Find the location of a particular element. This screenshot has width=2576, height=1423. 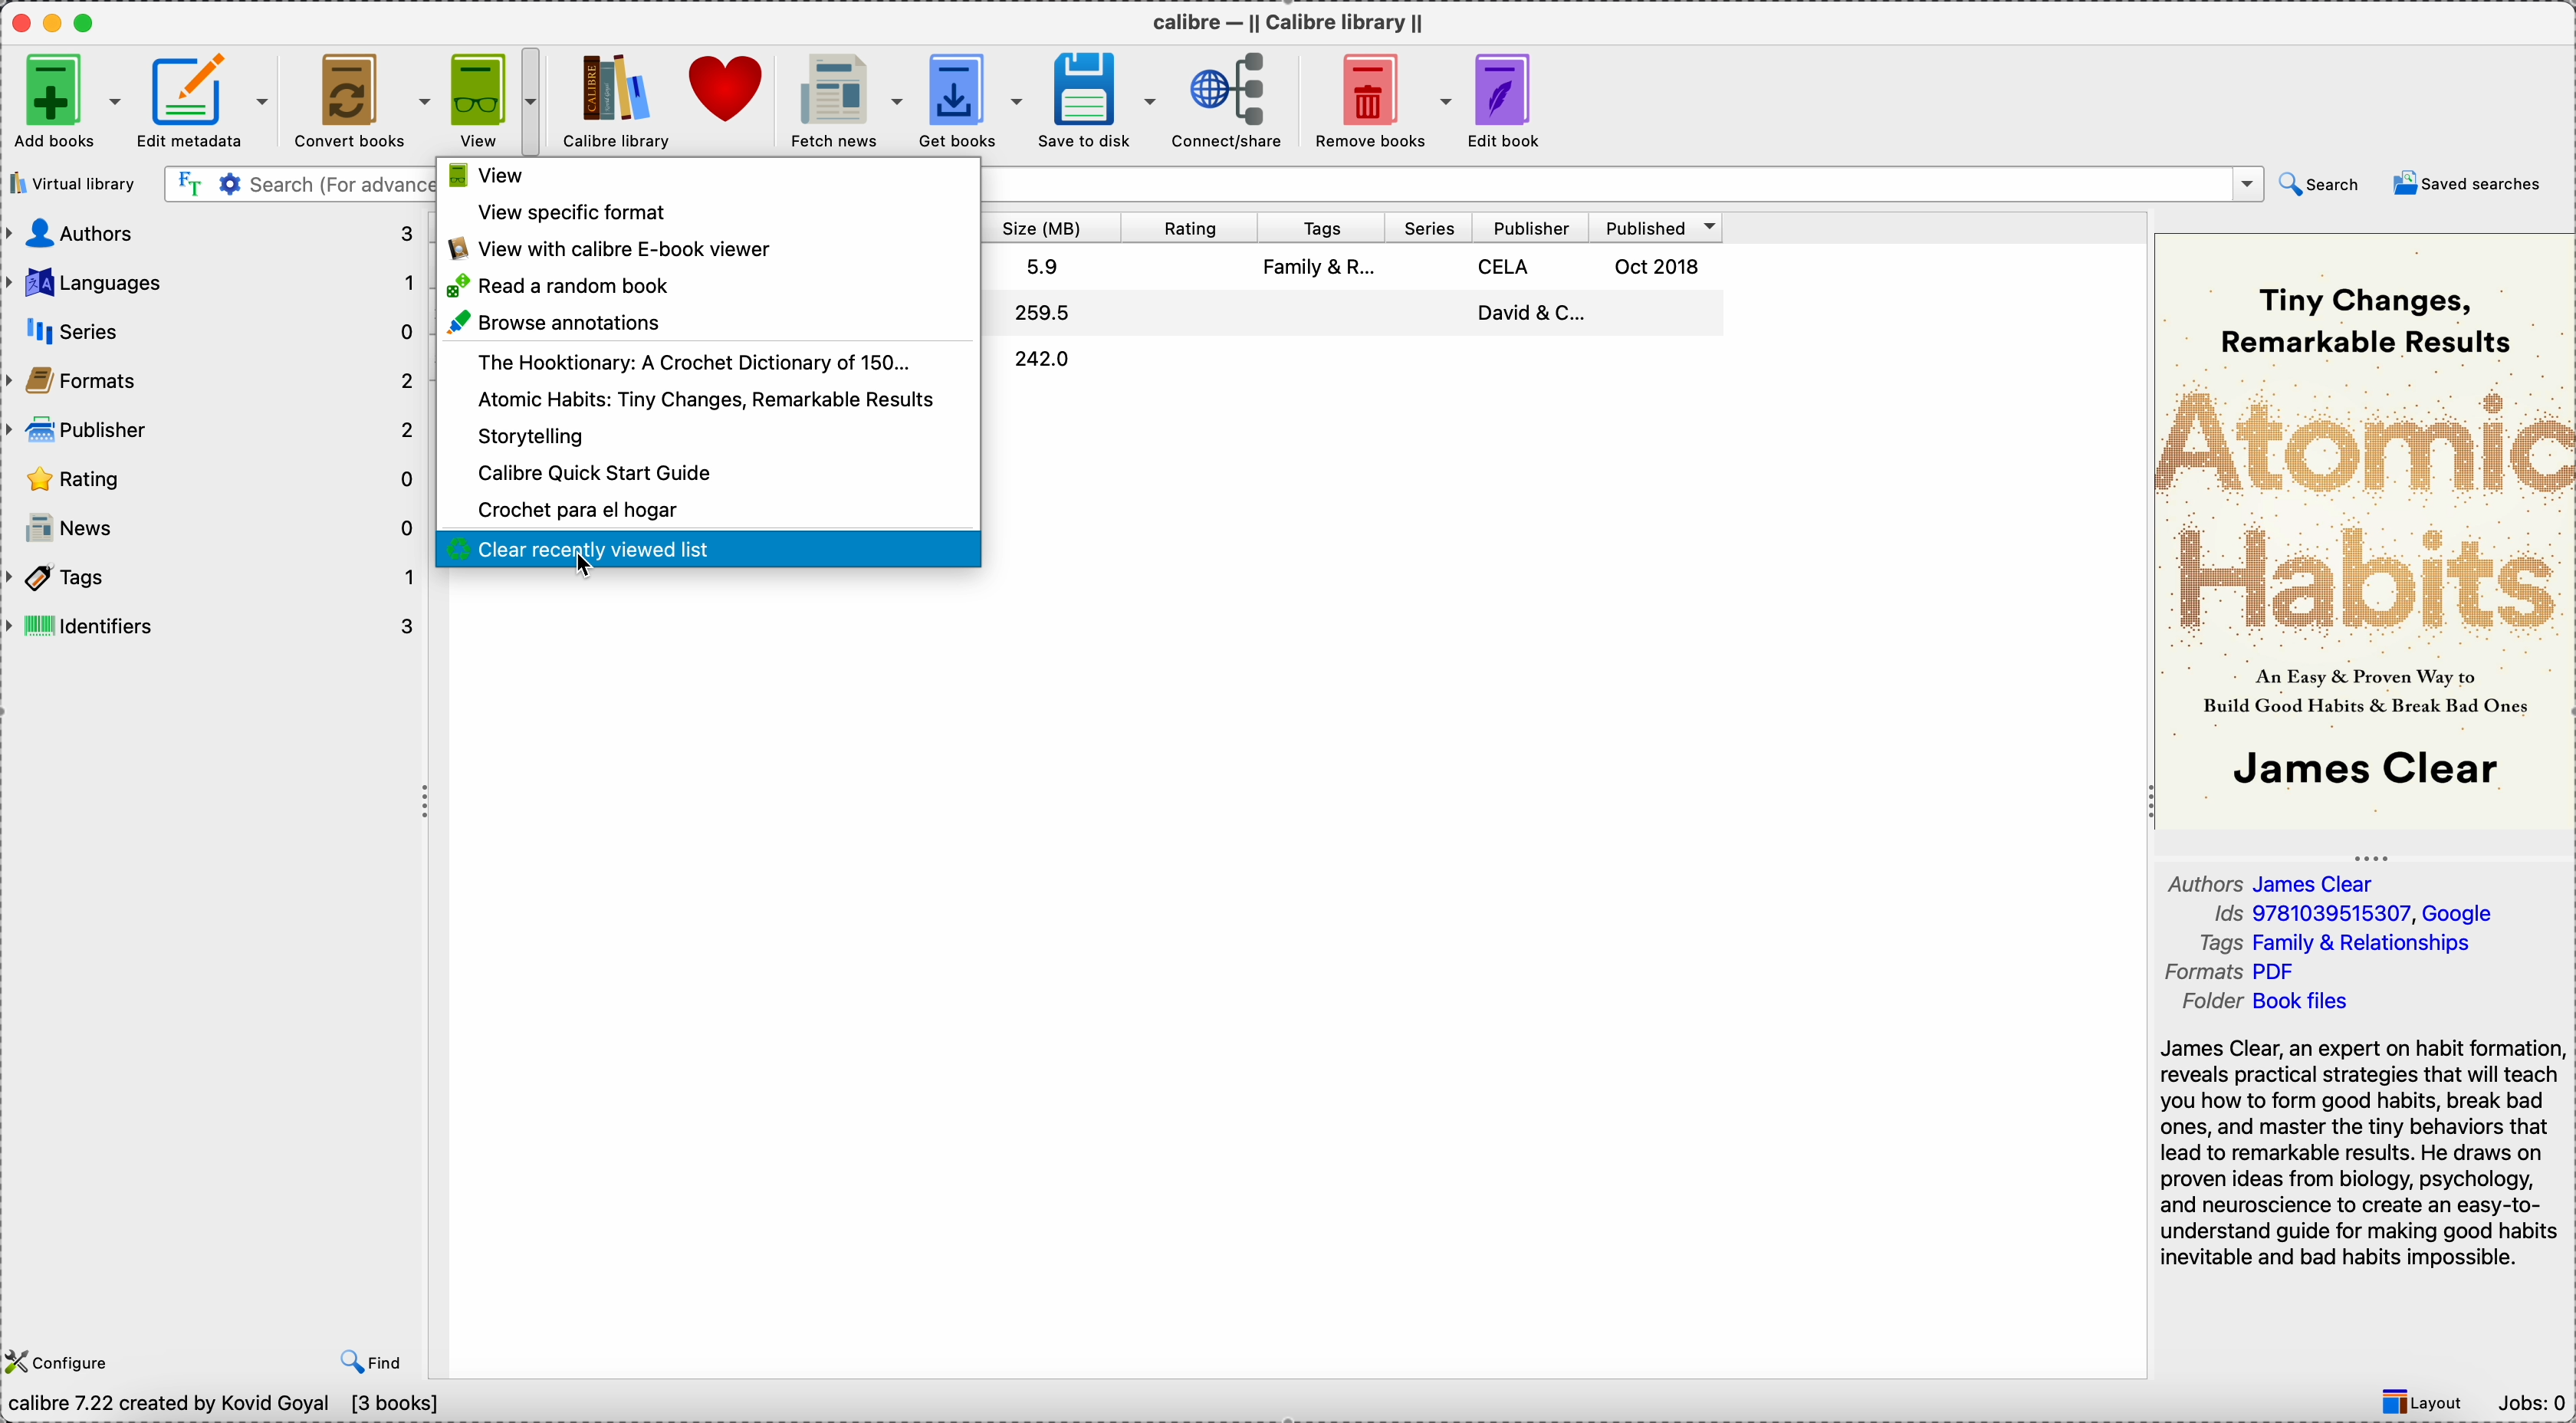

series is located at coordinates (213, 325).